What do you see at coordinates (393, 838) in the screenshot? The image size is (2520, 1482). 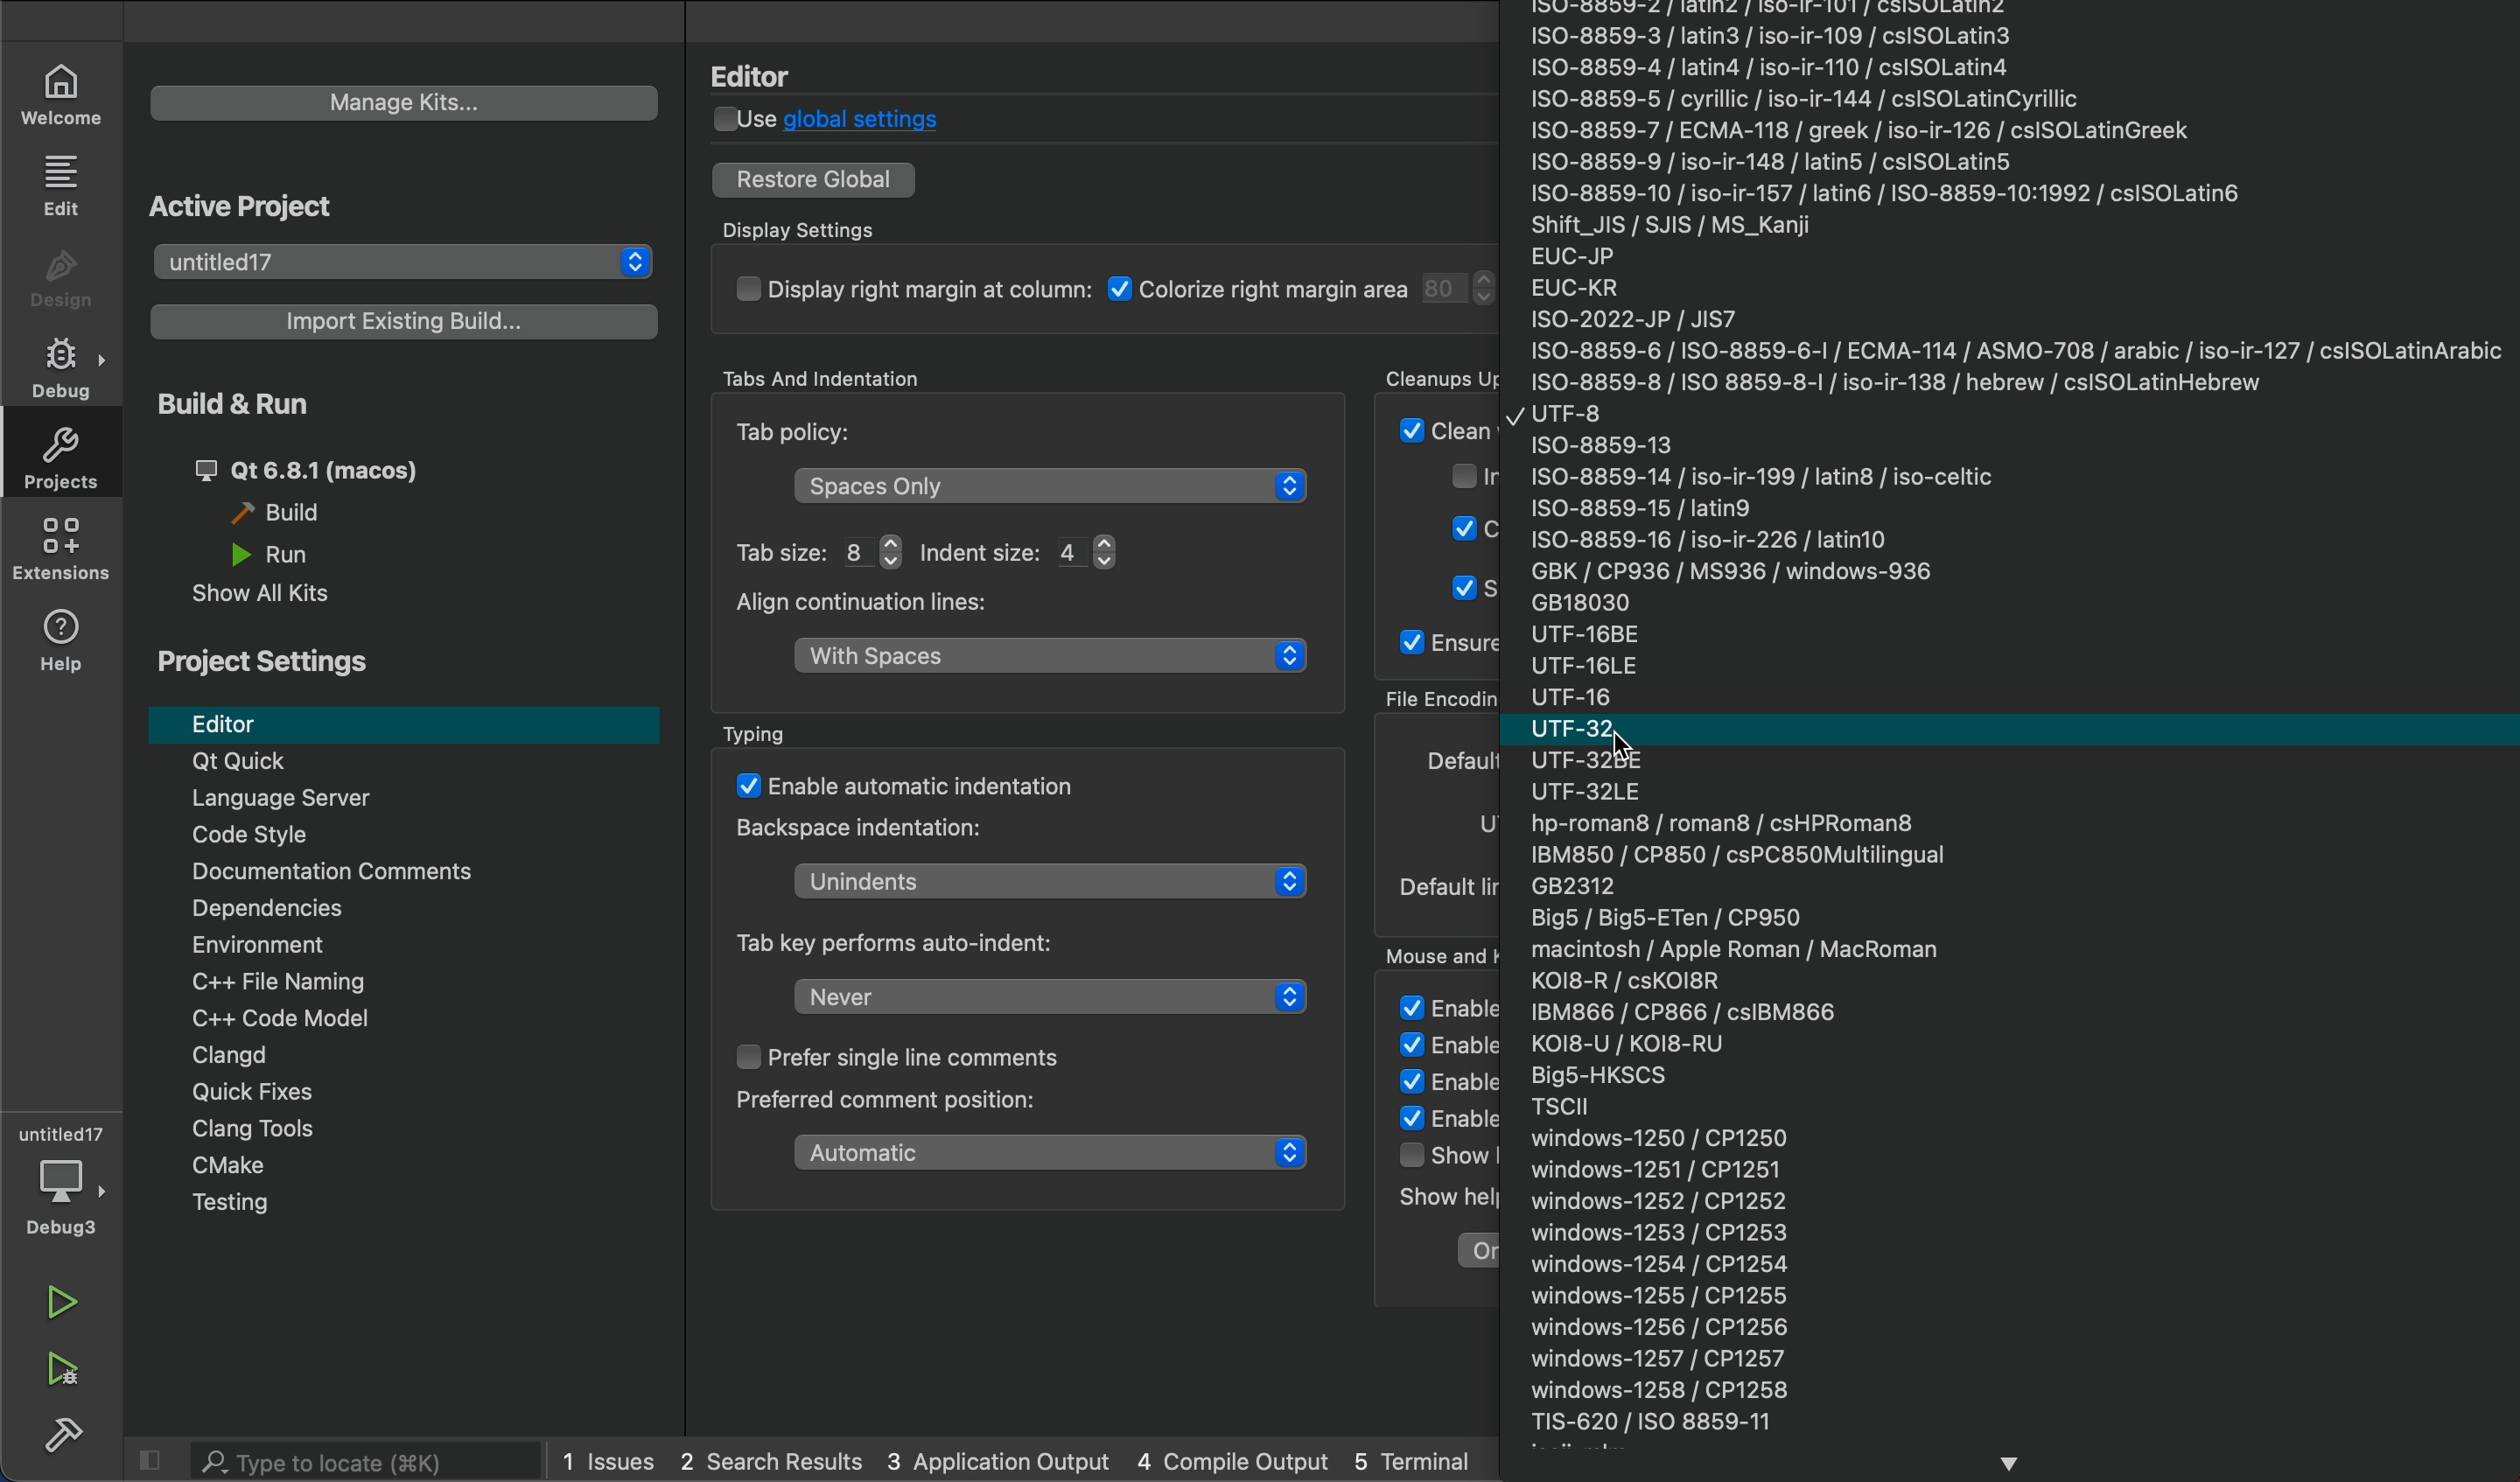 I see `code style` at bounding box center [393, 838].